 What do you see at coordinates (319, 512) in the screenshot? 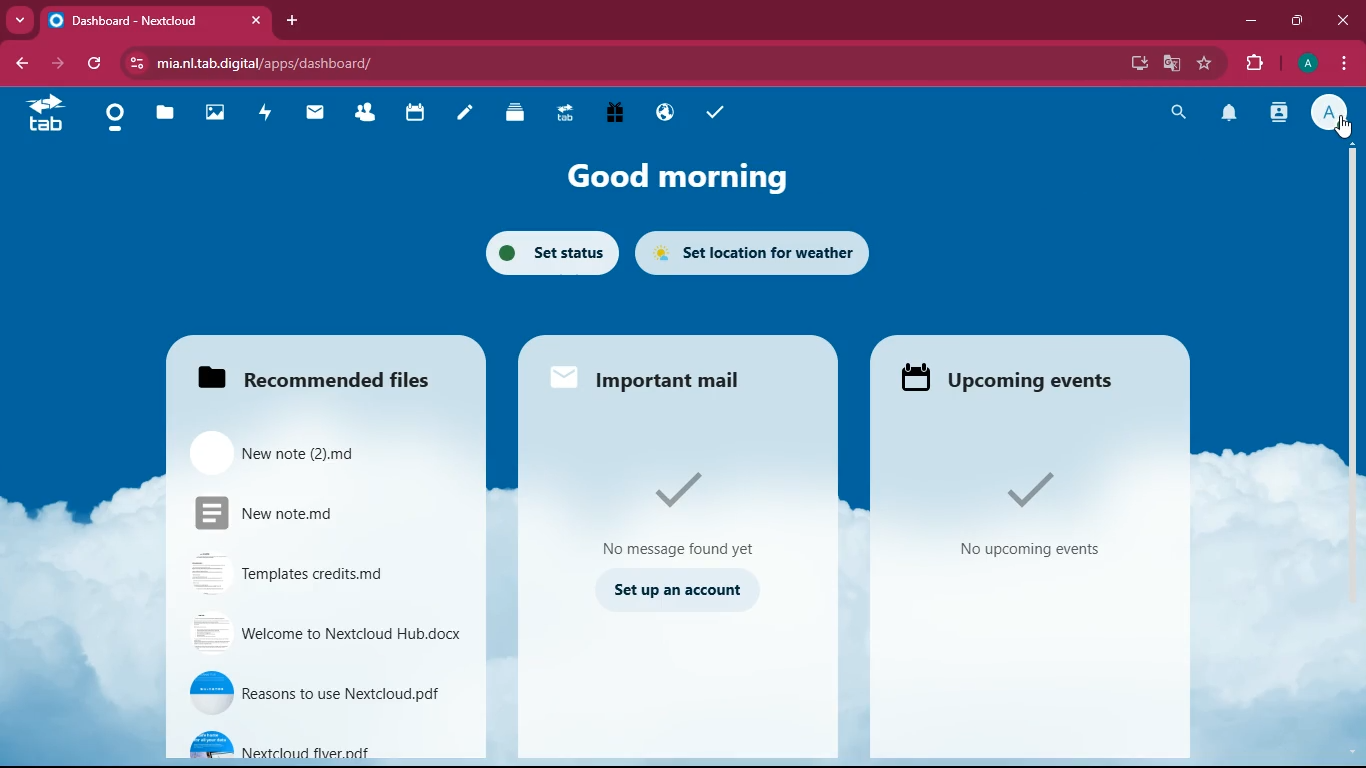
I see `New note.md` at bounding box center [319, 512].